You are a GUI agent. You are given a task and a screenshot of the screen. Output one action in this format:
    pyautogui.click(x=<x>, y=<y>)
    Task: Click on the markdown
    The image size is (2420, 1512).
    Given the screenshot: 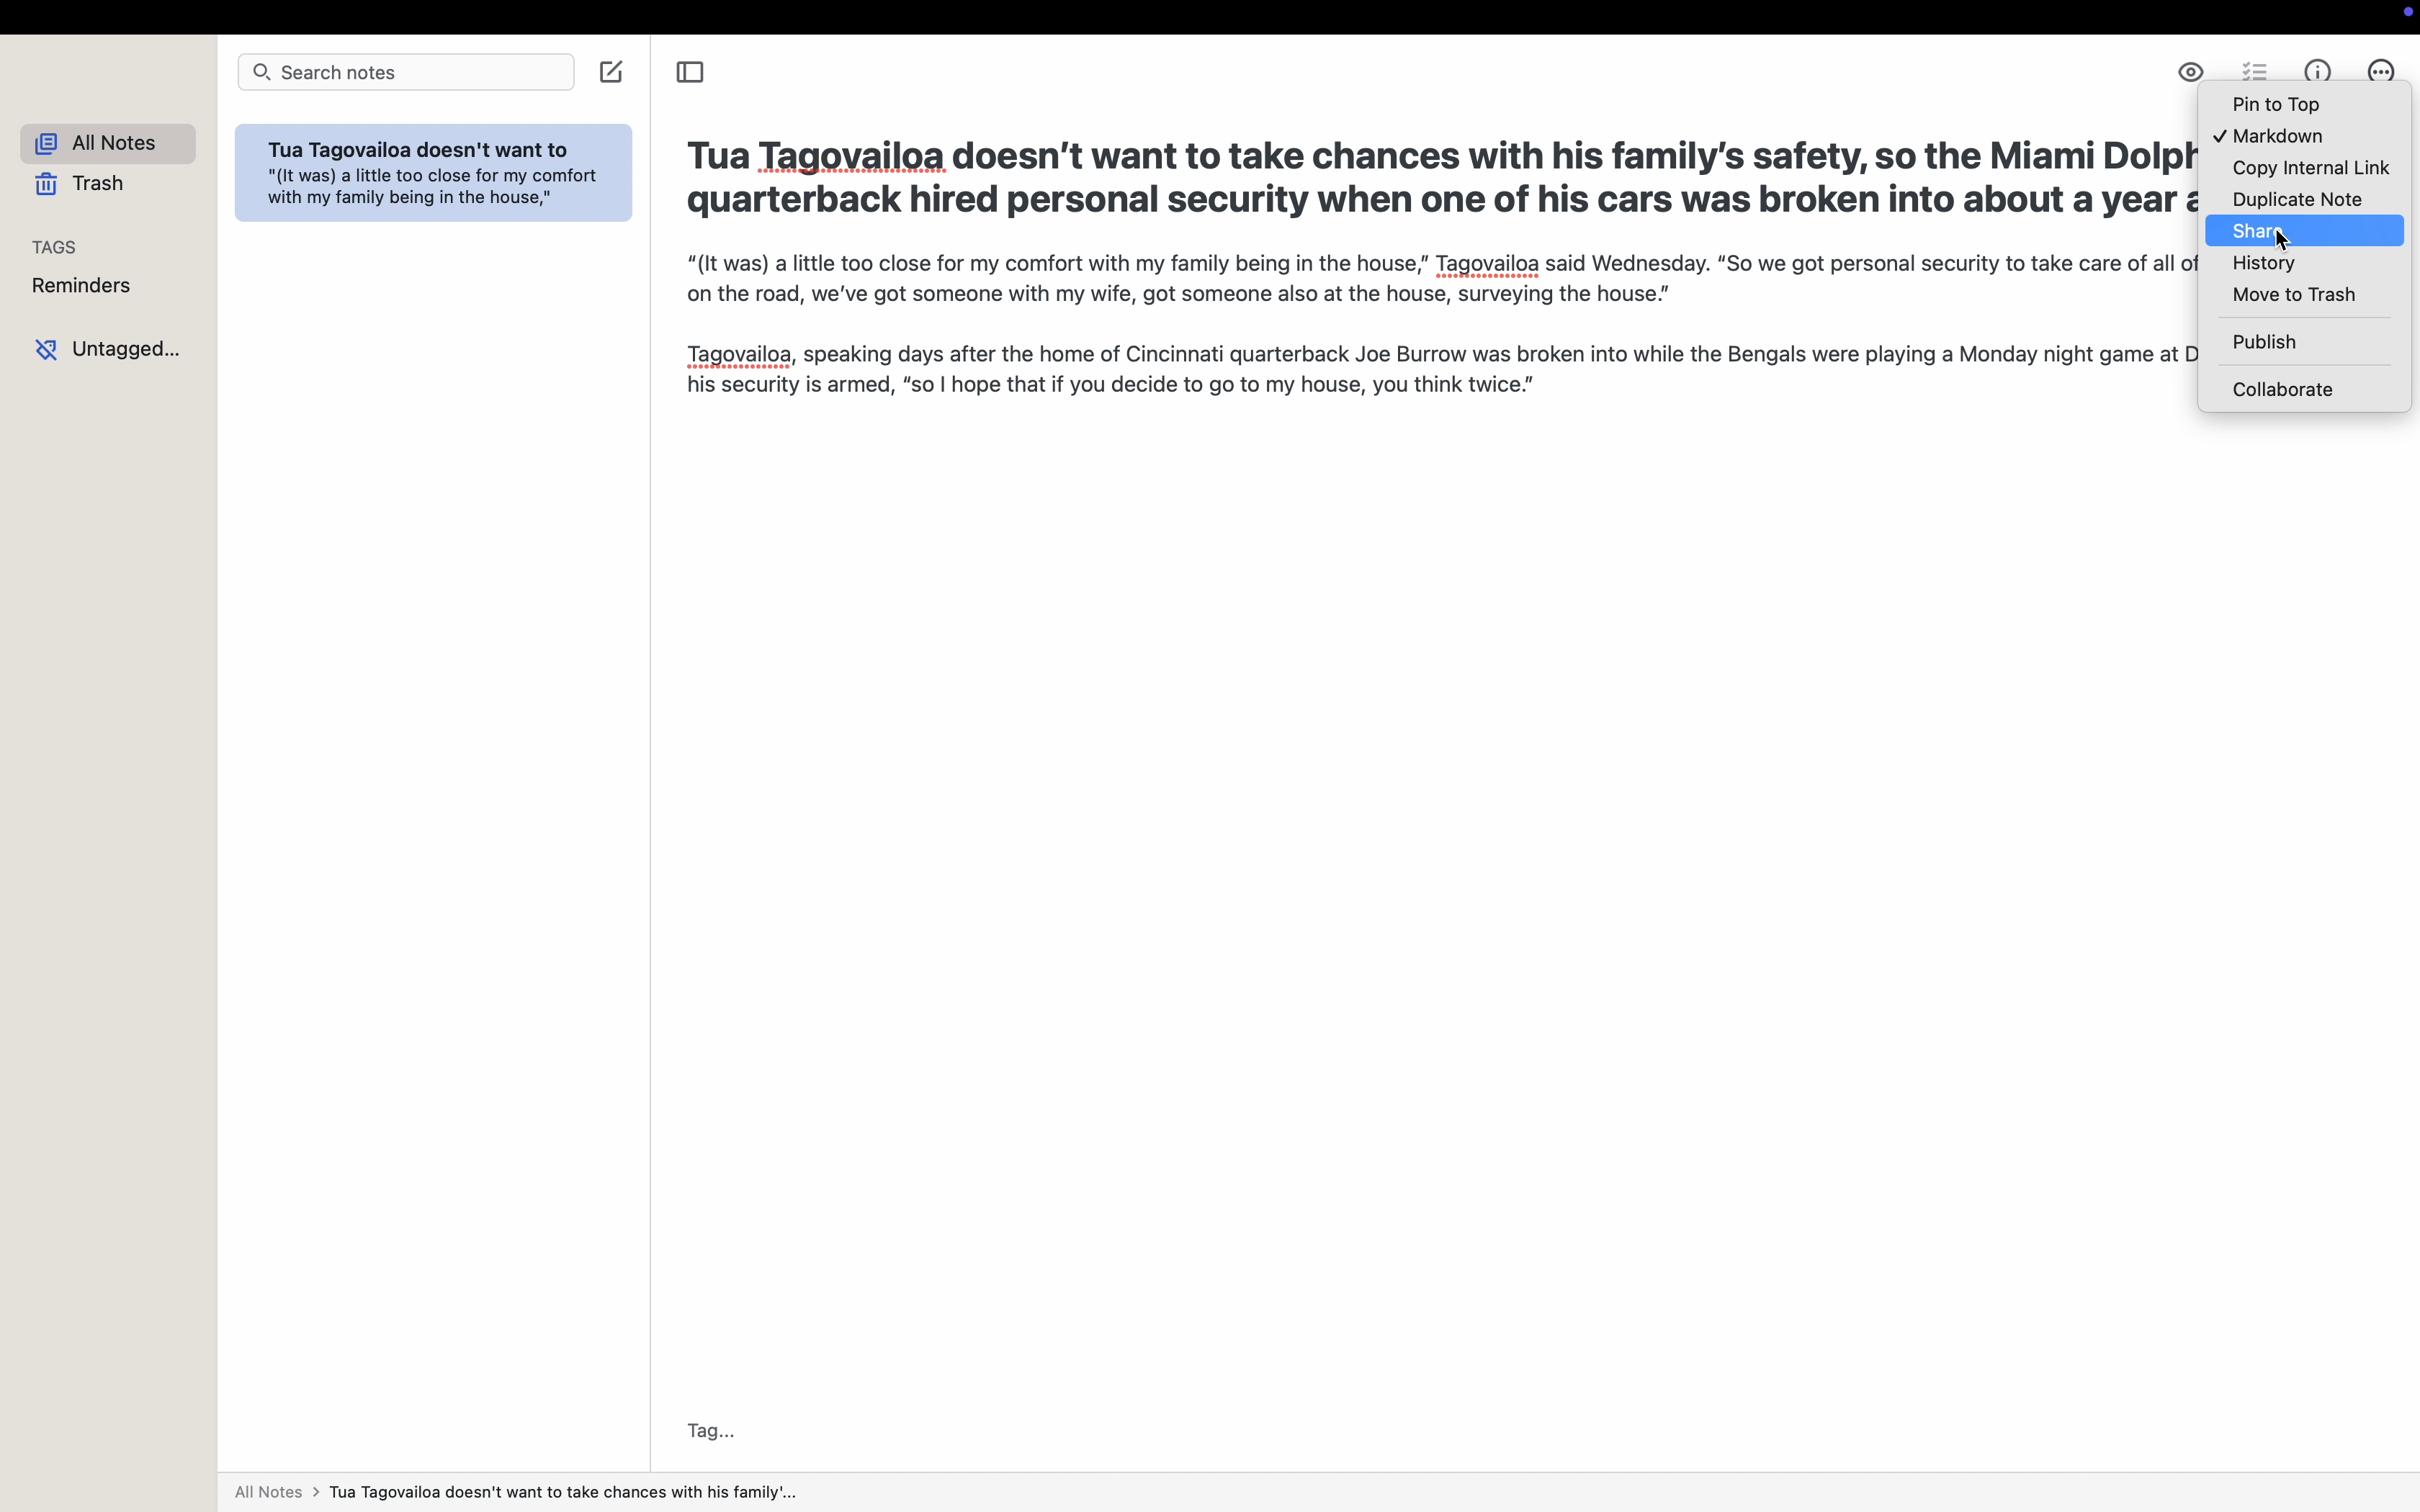 What is the action you would take?
    pyautogui.click(x=2277, y=139)
    